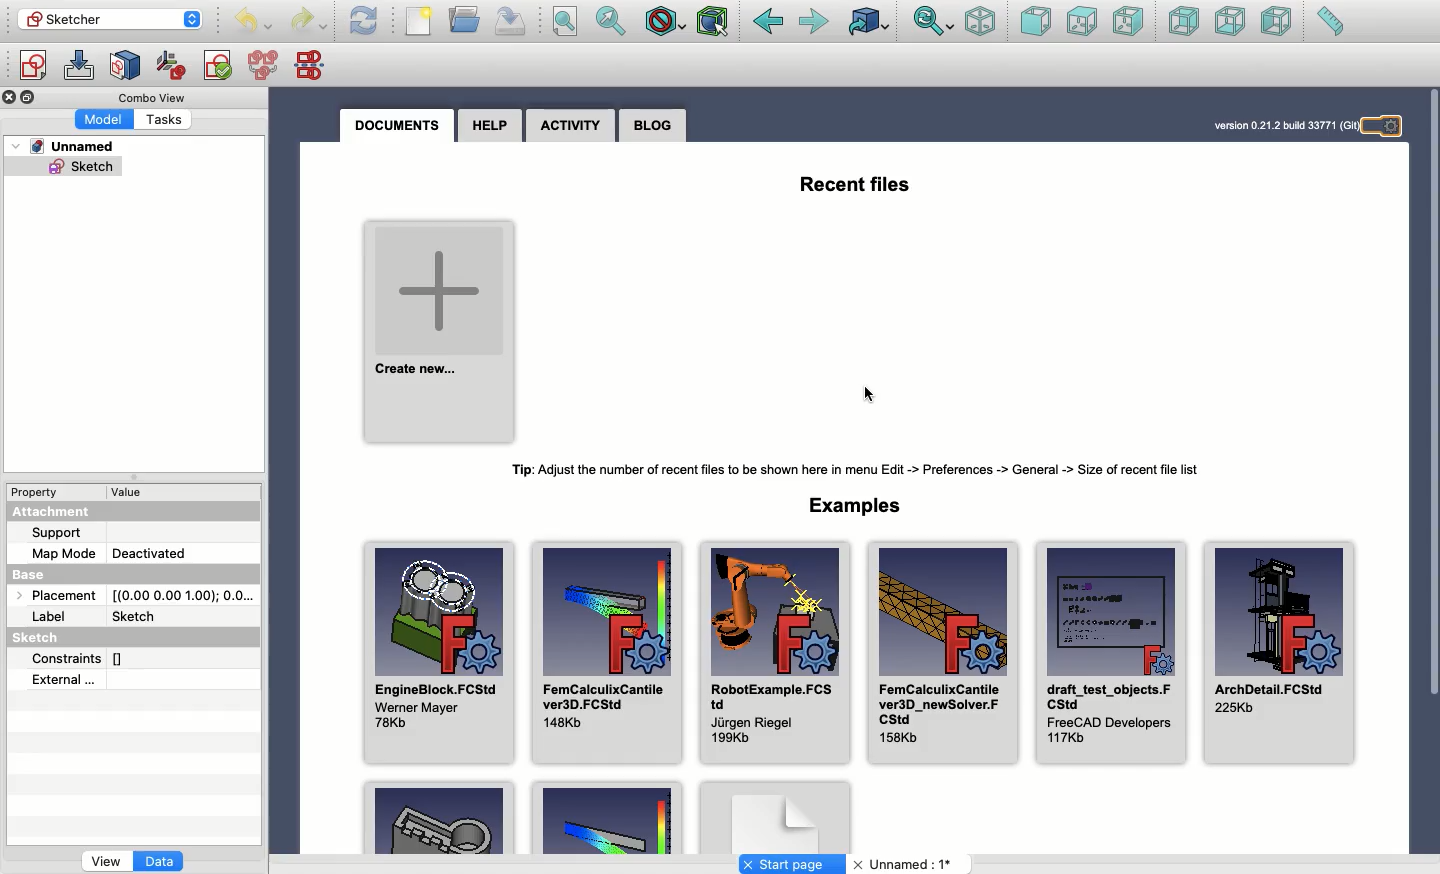 This screenshot has width=1440, height=874. I want to click on Create sketch, so click(31, 65).